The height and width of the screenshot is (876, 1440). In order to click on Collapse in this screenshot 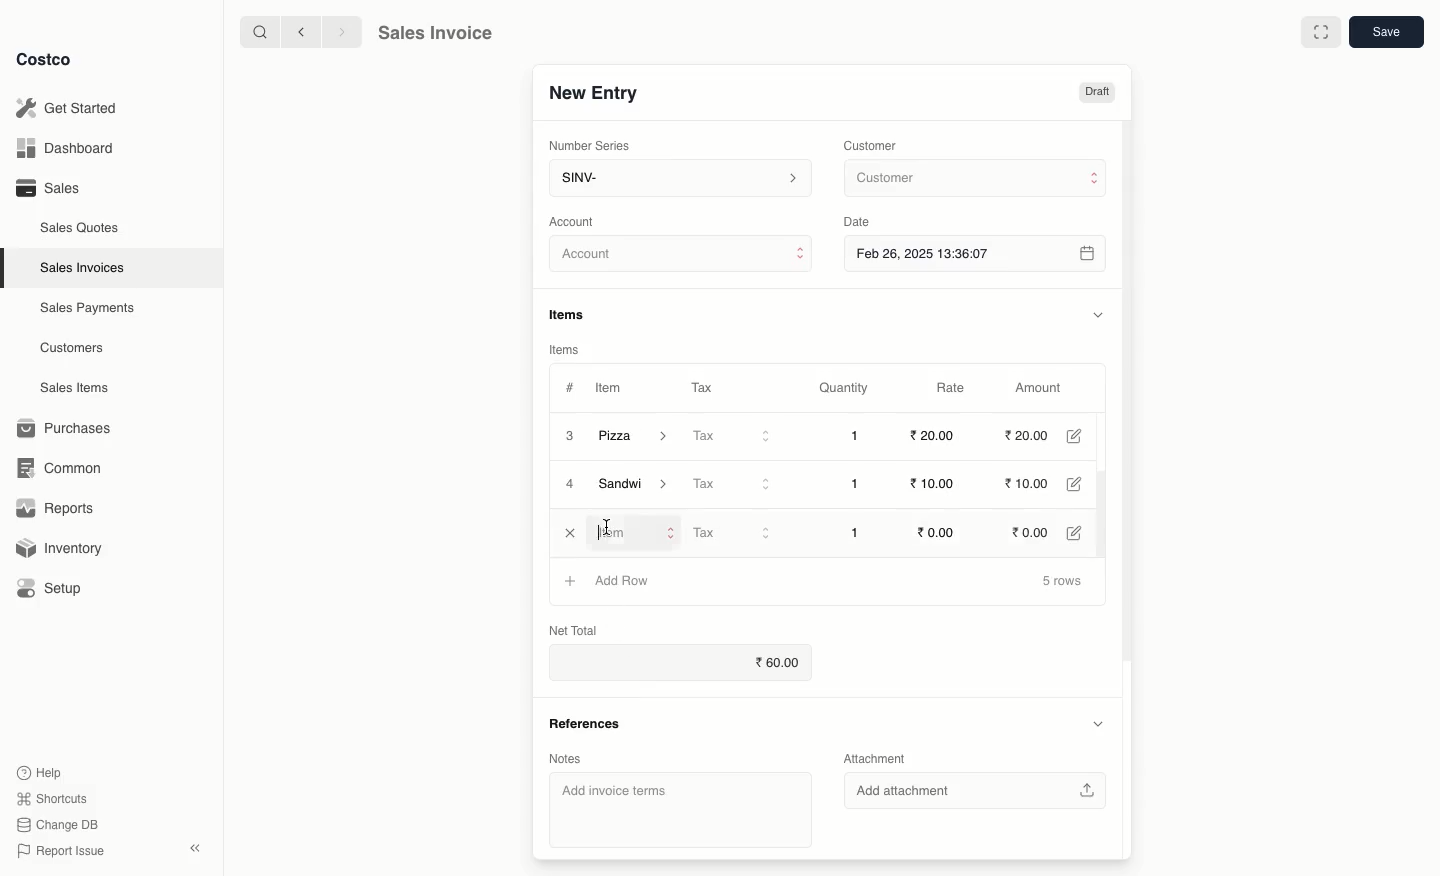, I will do `click(197, 849)`.